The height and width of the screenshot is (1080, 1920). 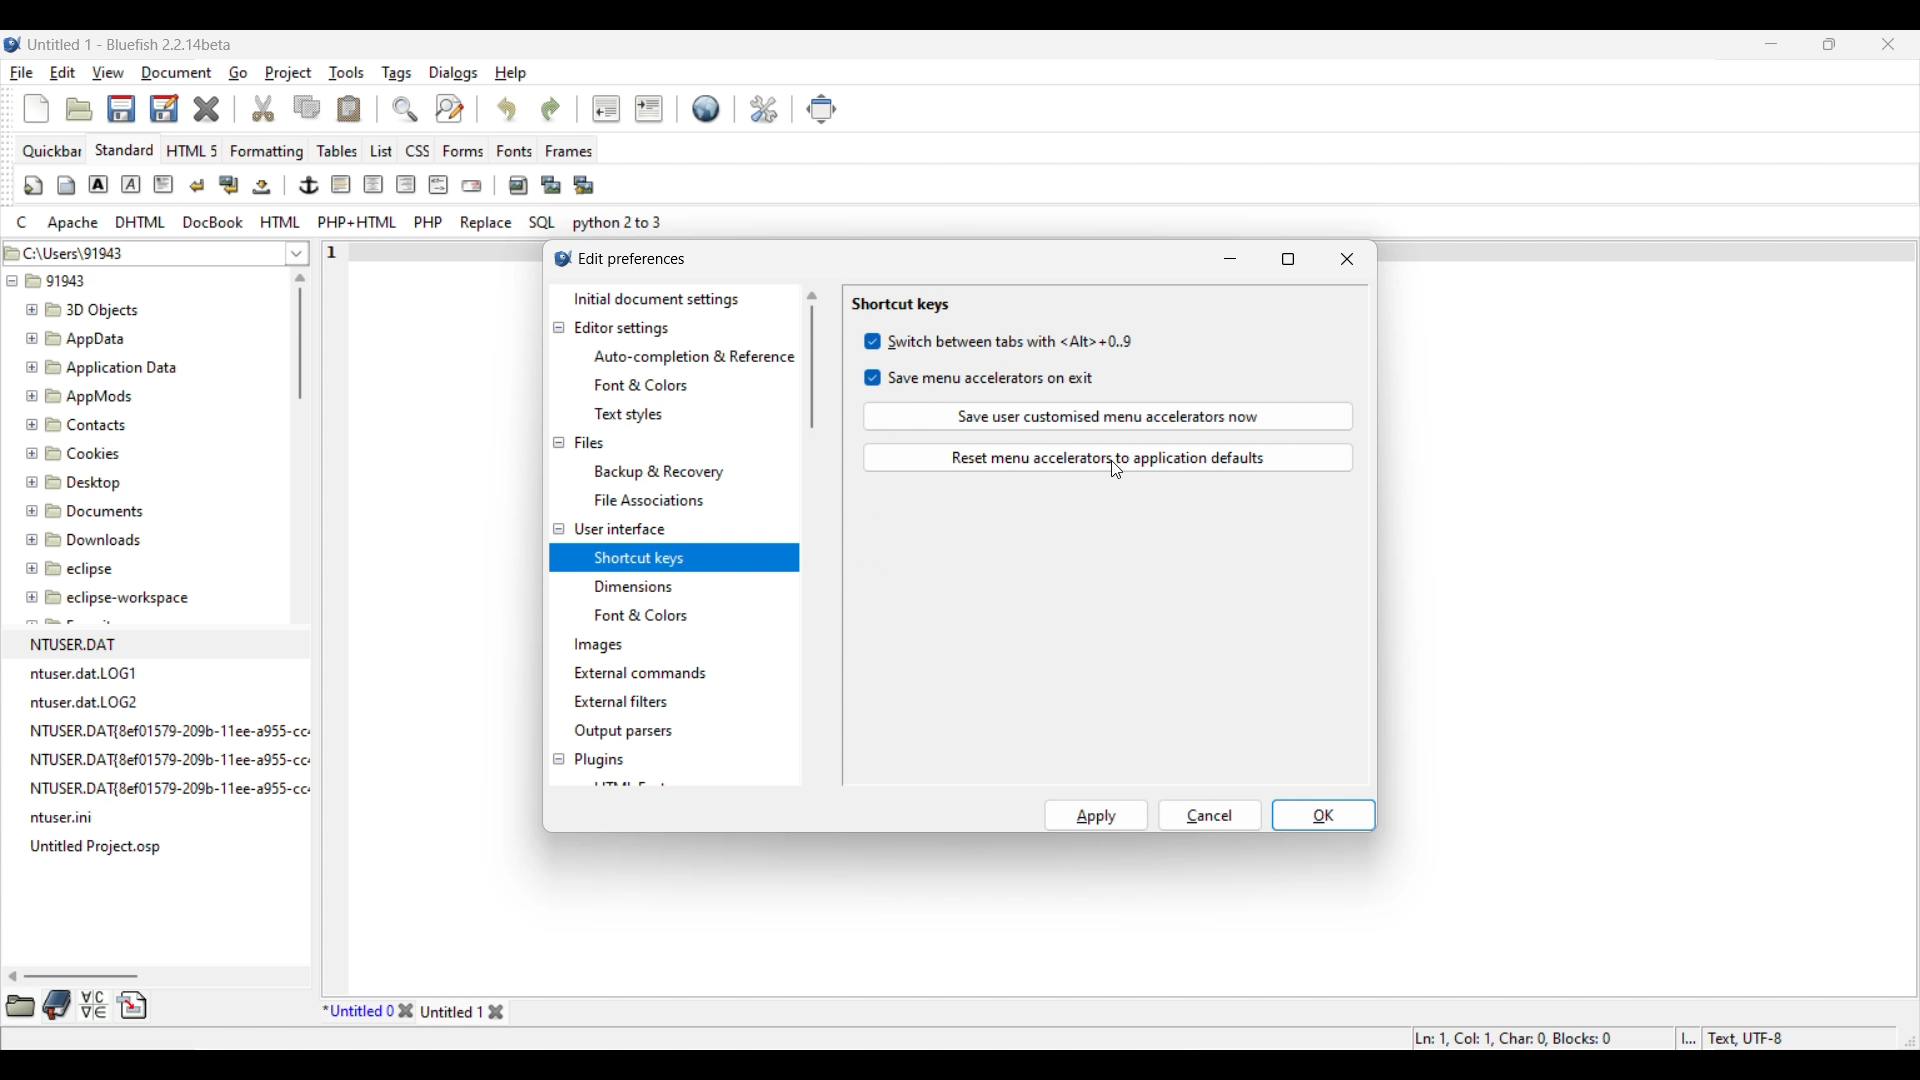 What do you see at coordinates (267, 152) in the screenshot?
I see `Formatting` at bounding box center [267, 152].